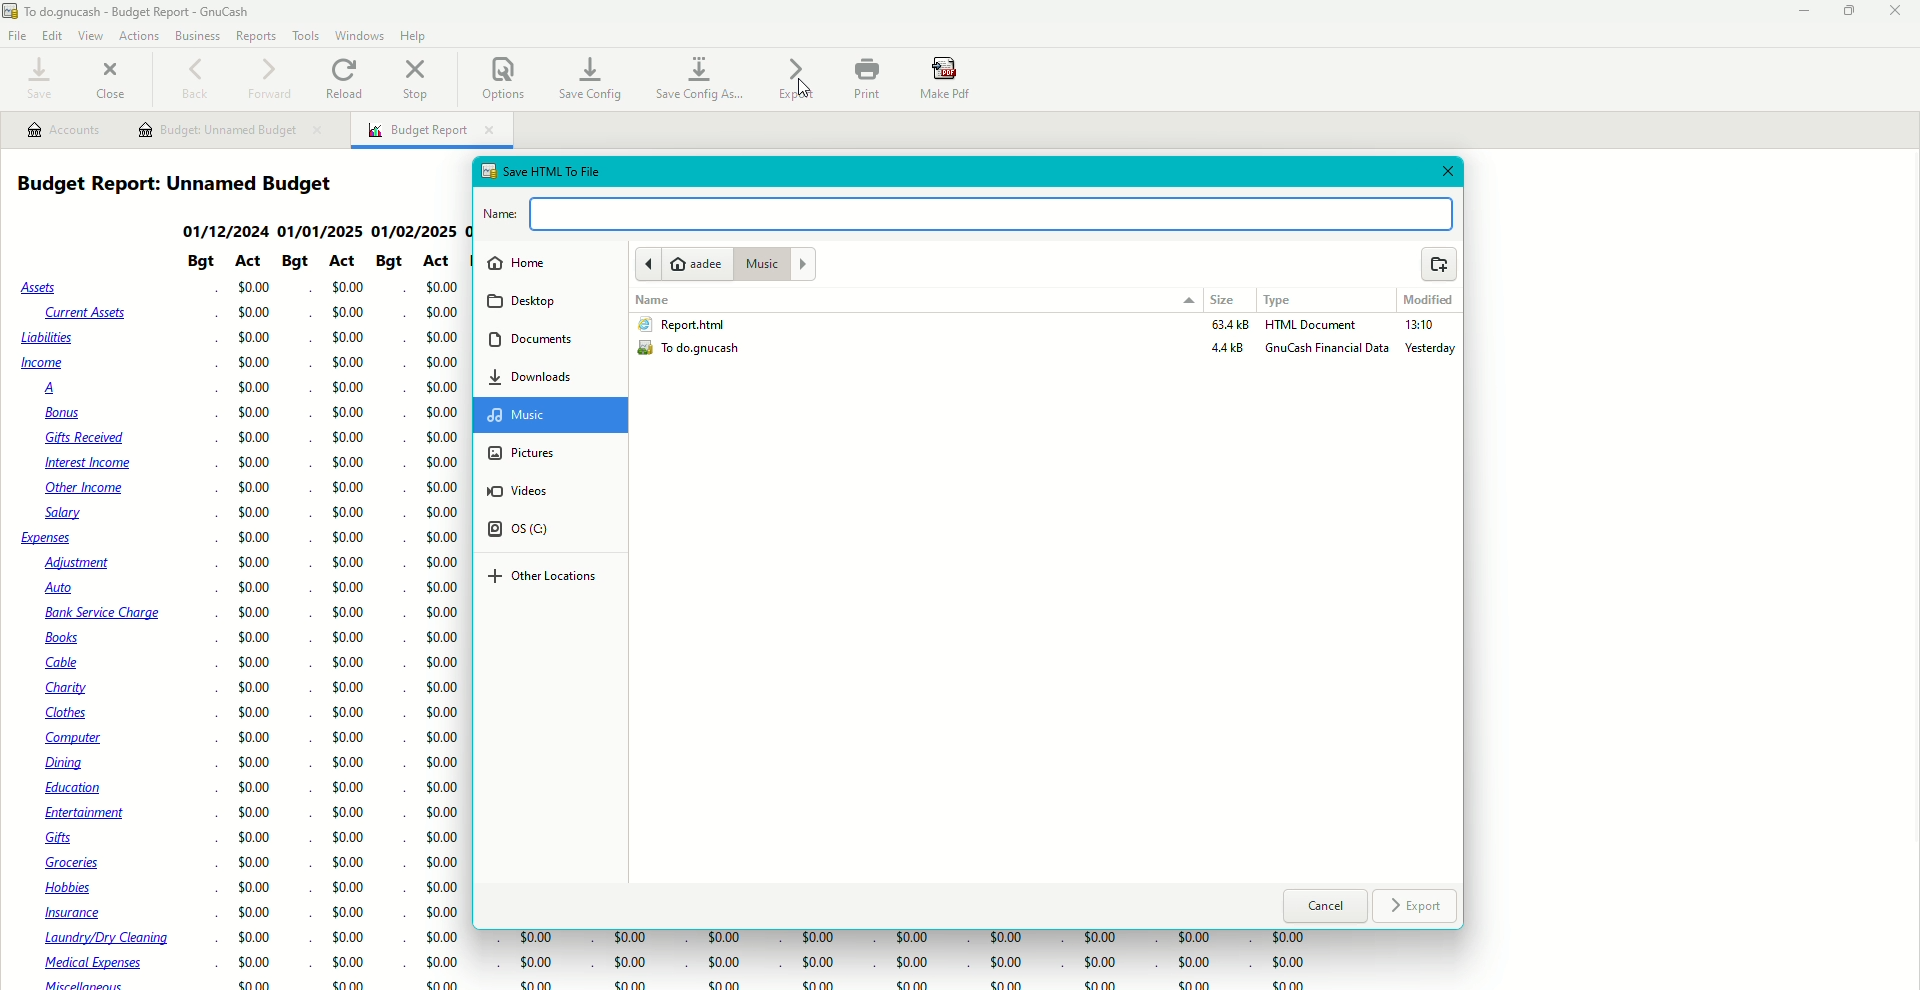 This screenshot has width=1920, height=990. What do you see at coordinates (1224, 302) in the screenshot?
I see `Size` at bounding box center [1224, 302].